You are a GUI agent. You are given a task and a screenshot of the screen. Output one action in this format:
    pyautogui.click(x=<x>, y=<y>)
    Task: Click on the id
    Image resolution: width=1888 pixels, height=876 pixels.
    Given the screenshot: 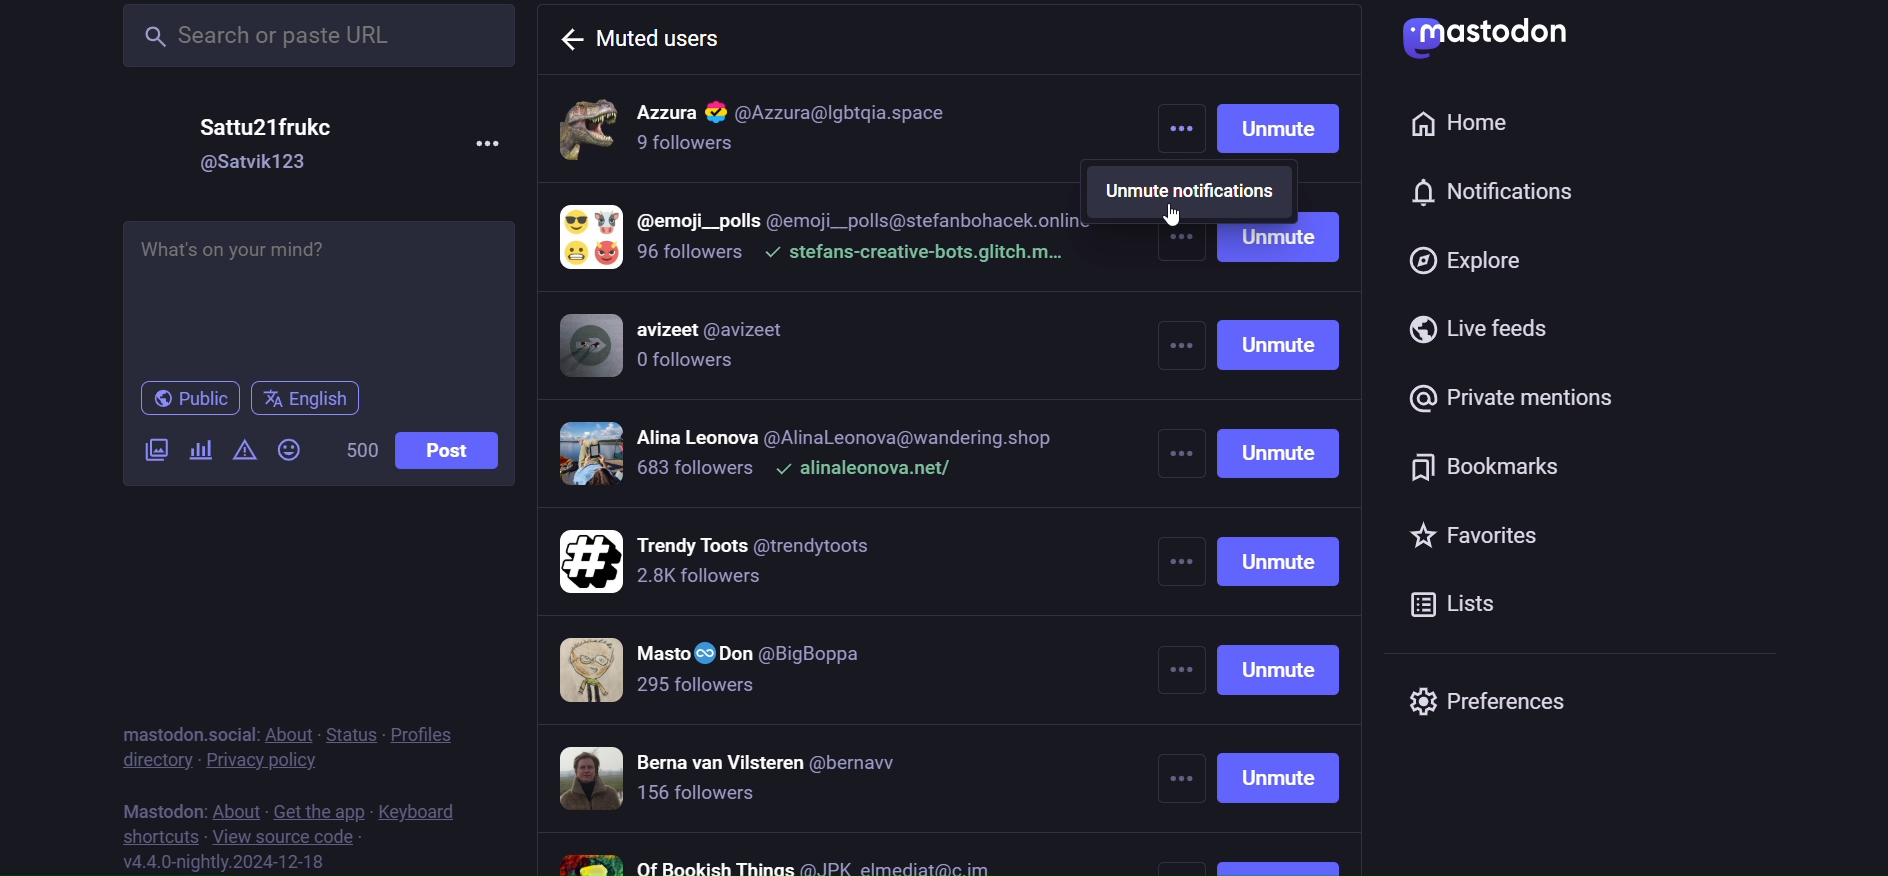 What is the action you would take?
    pyautogui.click(x=254, y=163)
    